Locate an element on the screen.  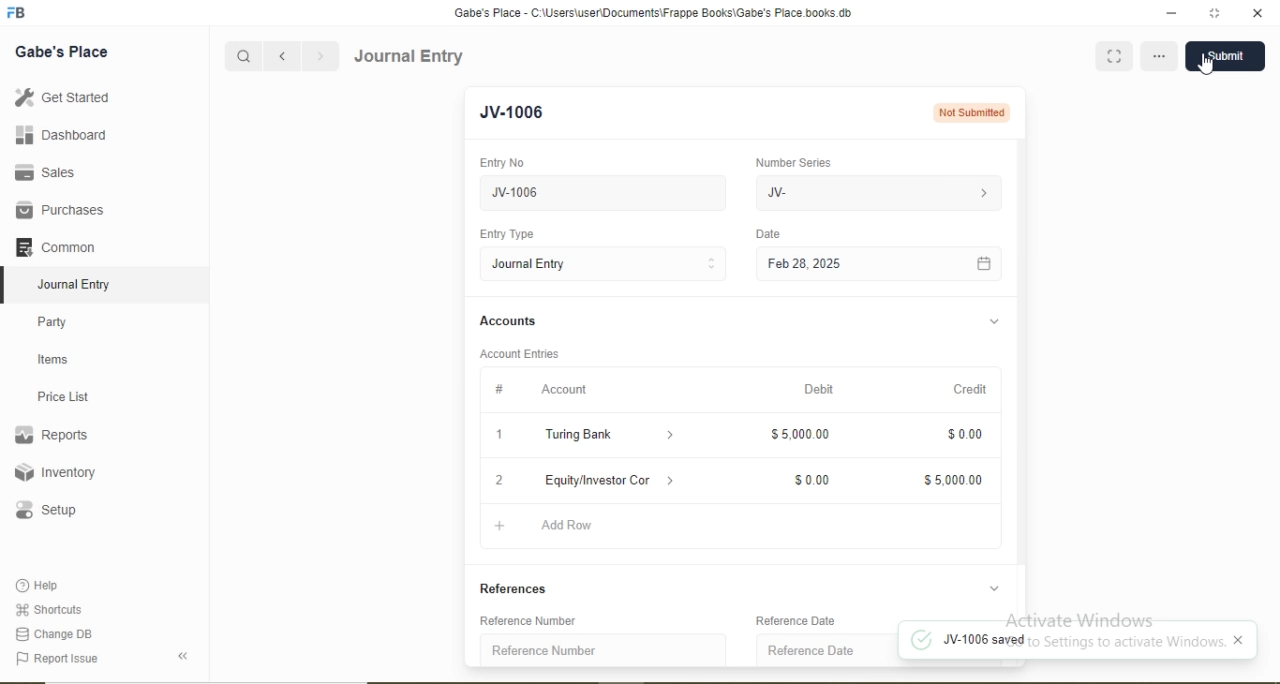
$5,000.00 is located at coordinates (954, 481).